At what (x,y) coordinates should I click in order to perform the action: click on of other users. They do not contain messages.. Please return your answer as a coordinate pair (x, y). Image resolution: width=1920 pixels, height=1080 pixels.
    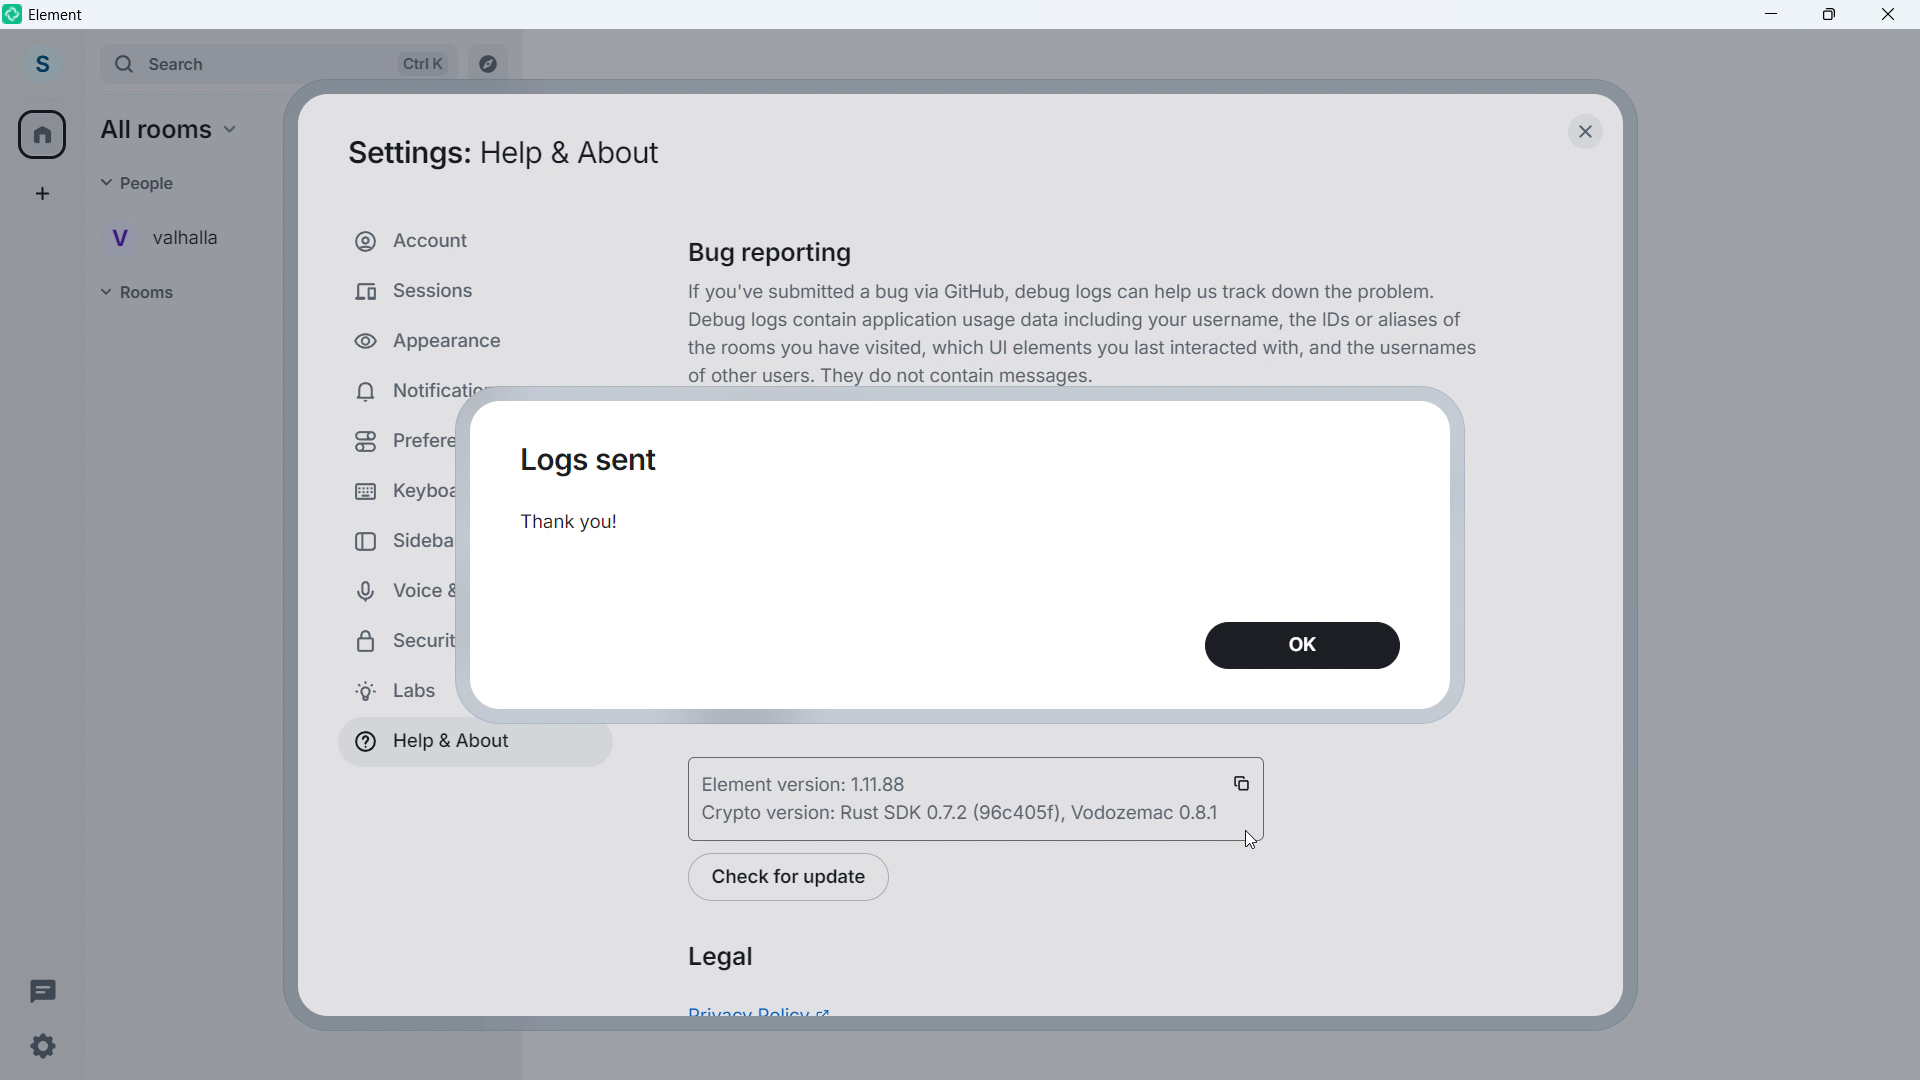
    Looking at the image, I should click on (896, 377).